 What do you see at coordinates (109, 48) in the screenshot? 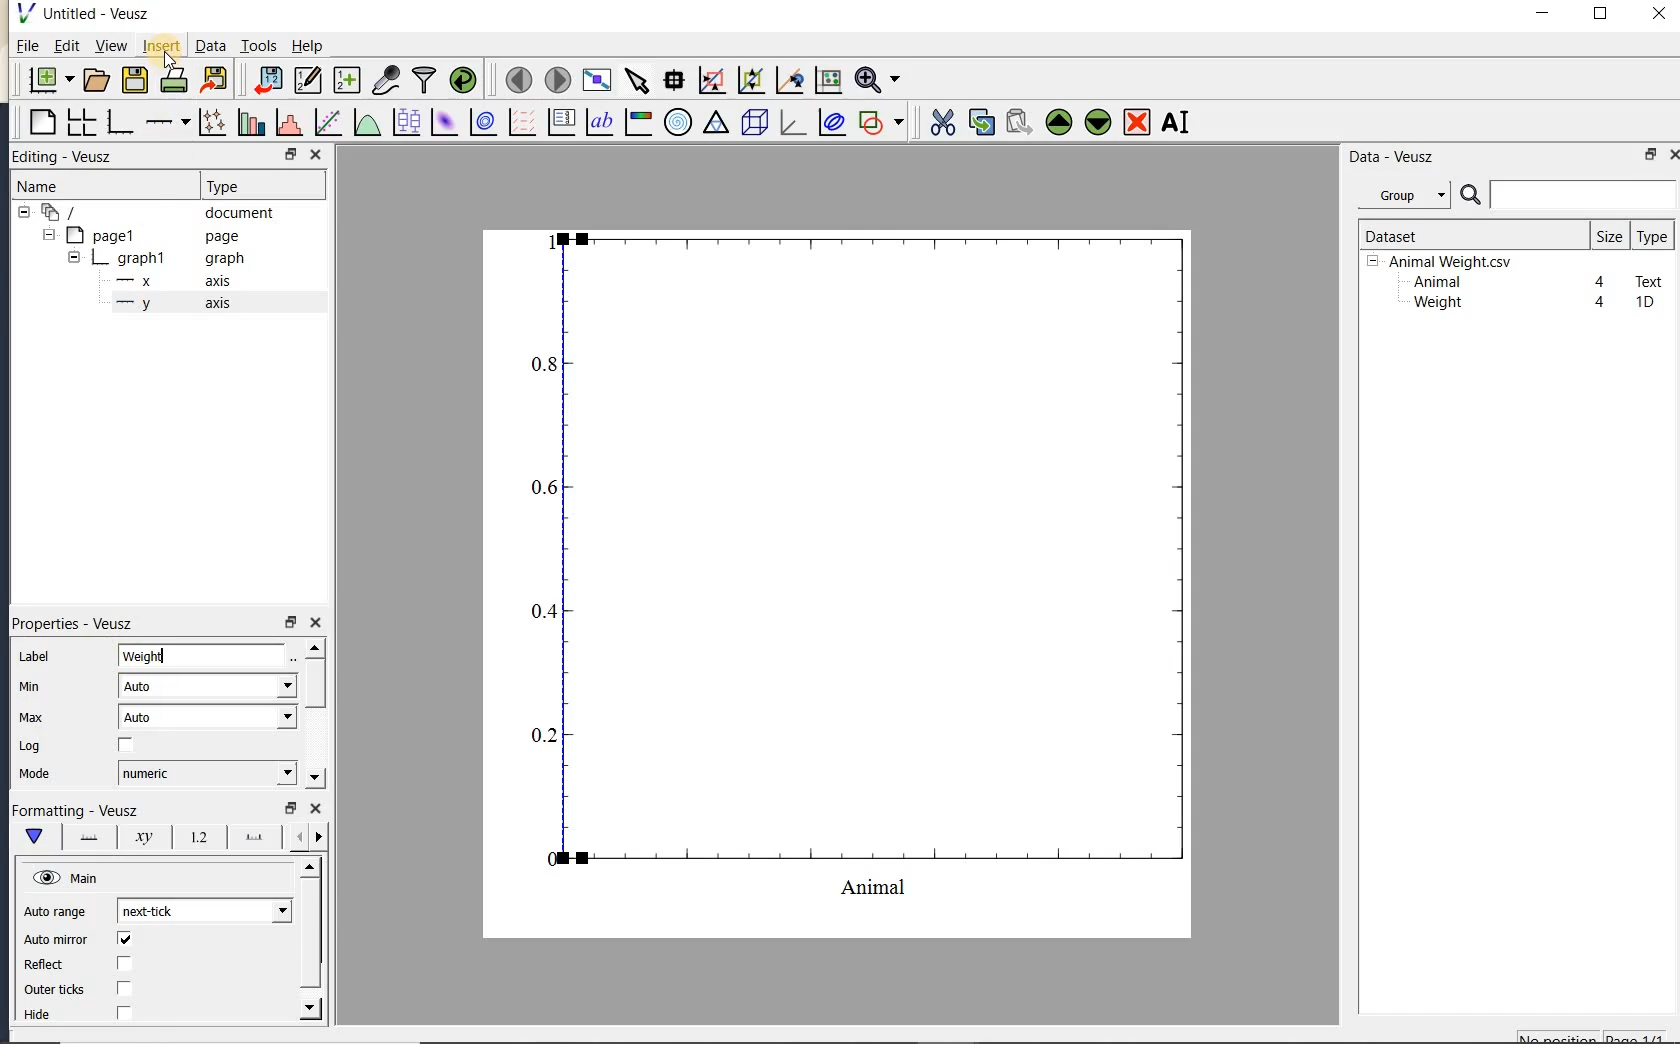
I see `view` at bounding box center [109, 48].